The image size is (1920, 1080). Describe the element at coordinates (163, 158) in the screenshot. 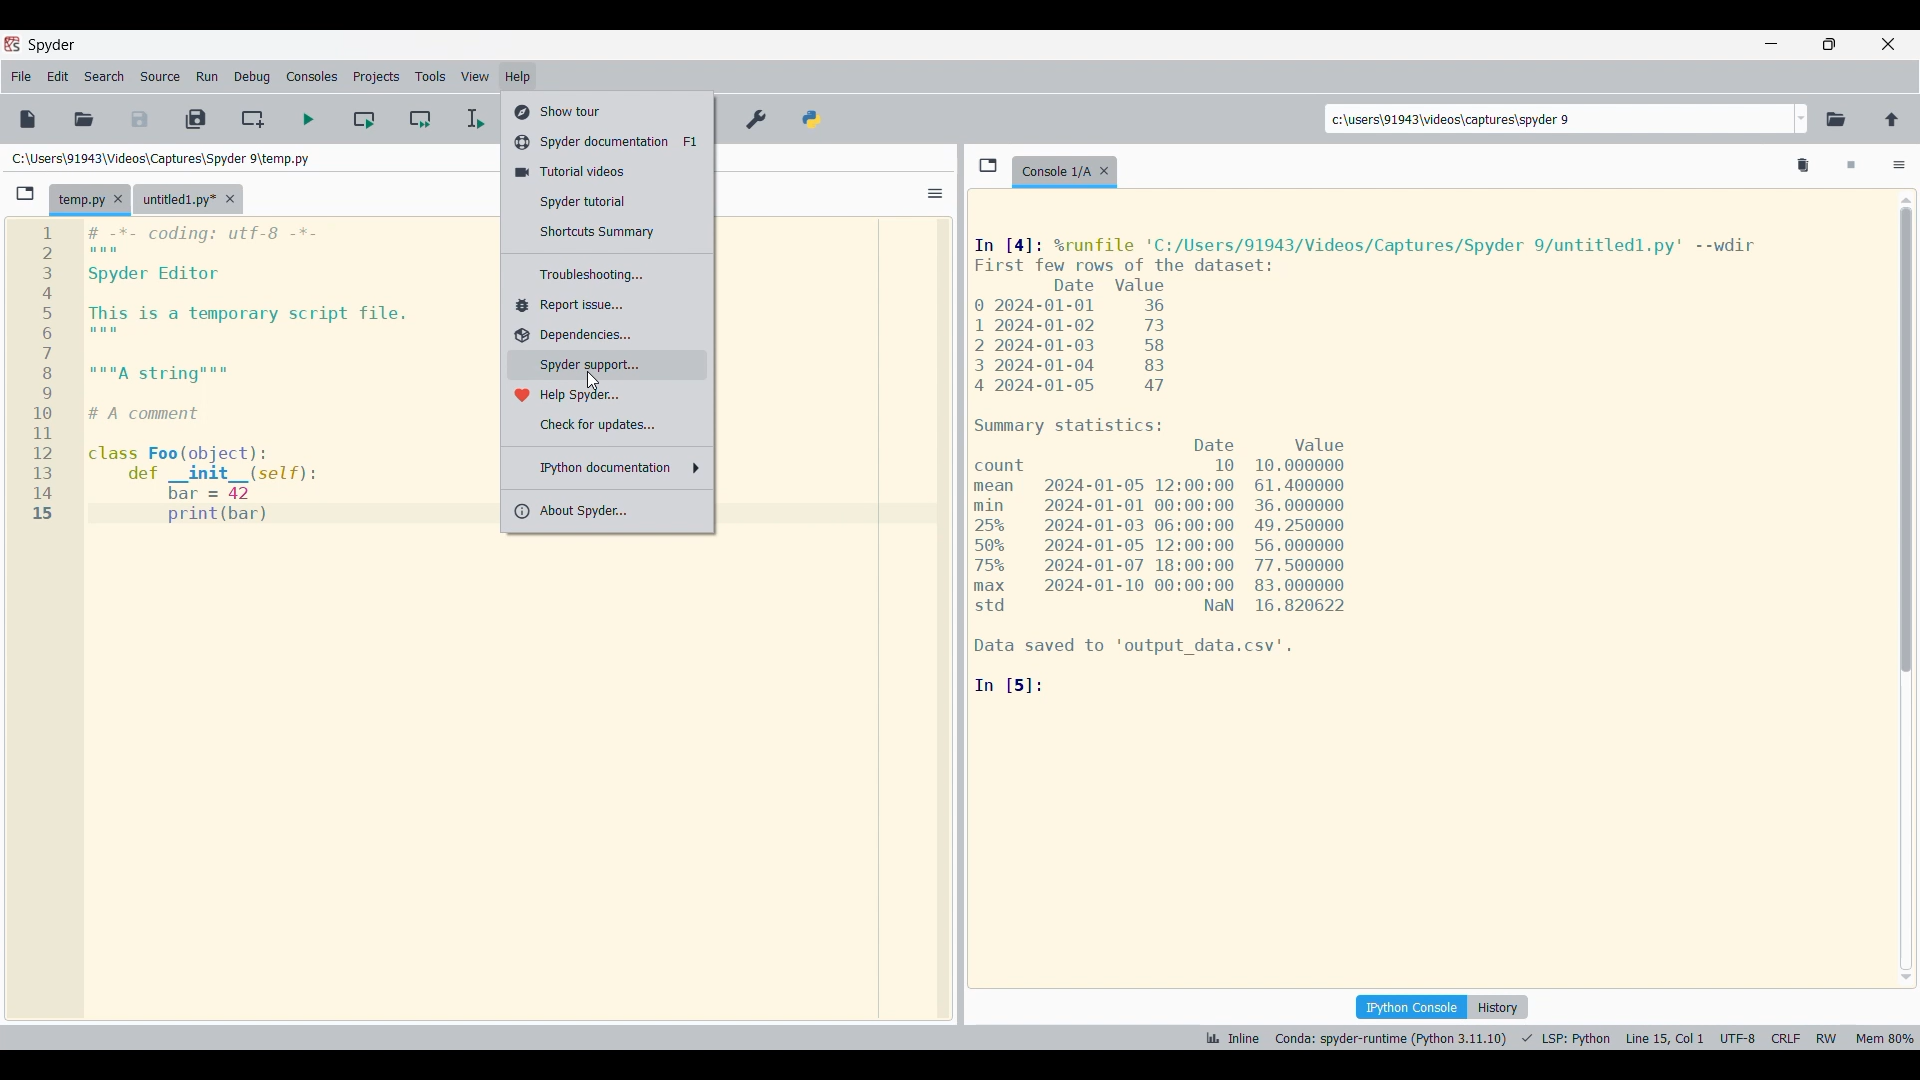

I see `File location` at that location.